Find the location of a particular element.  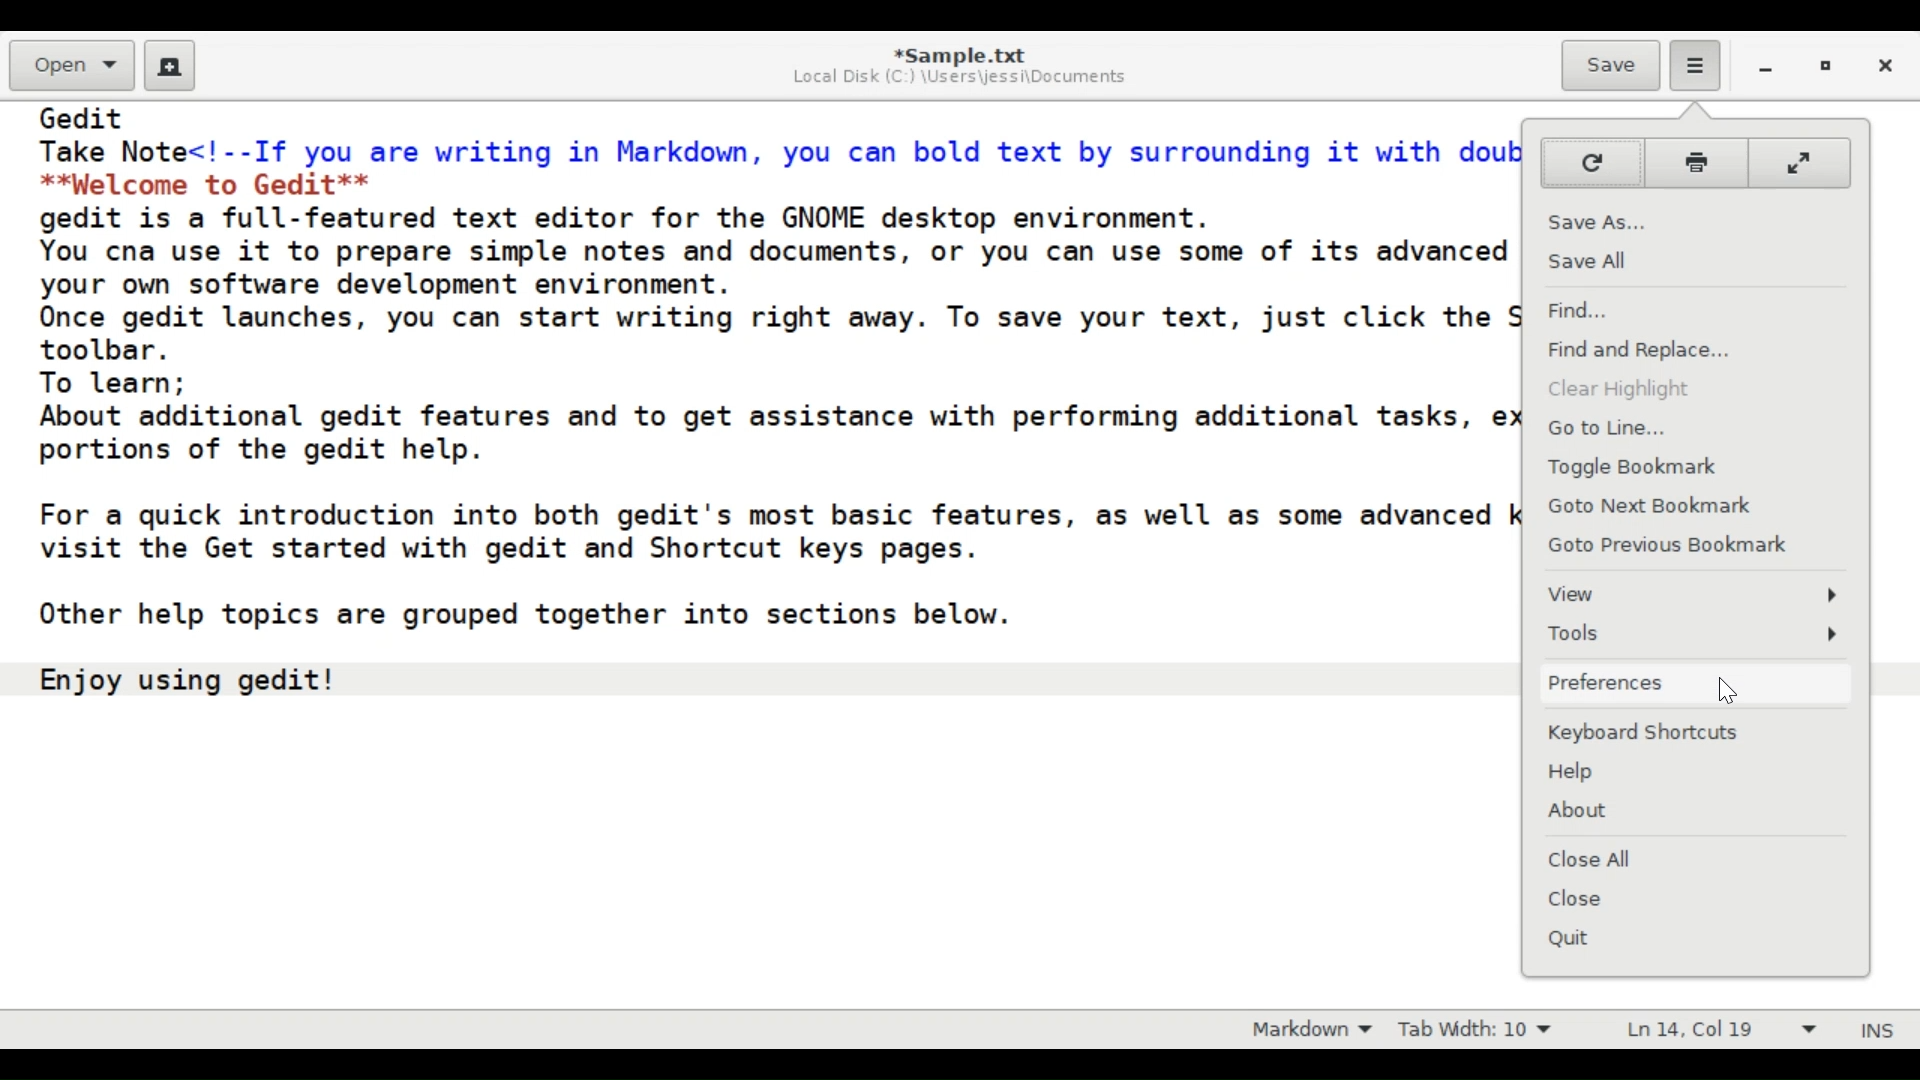

Line & Column Preference (Ln 14, Col 19)) is located at coordinates (1723, 1030).